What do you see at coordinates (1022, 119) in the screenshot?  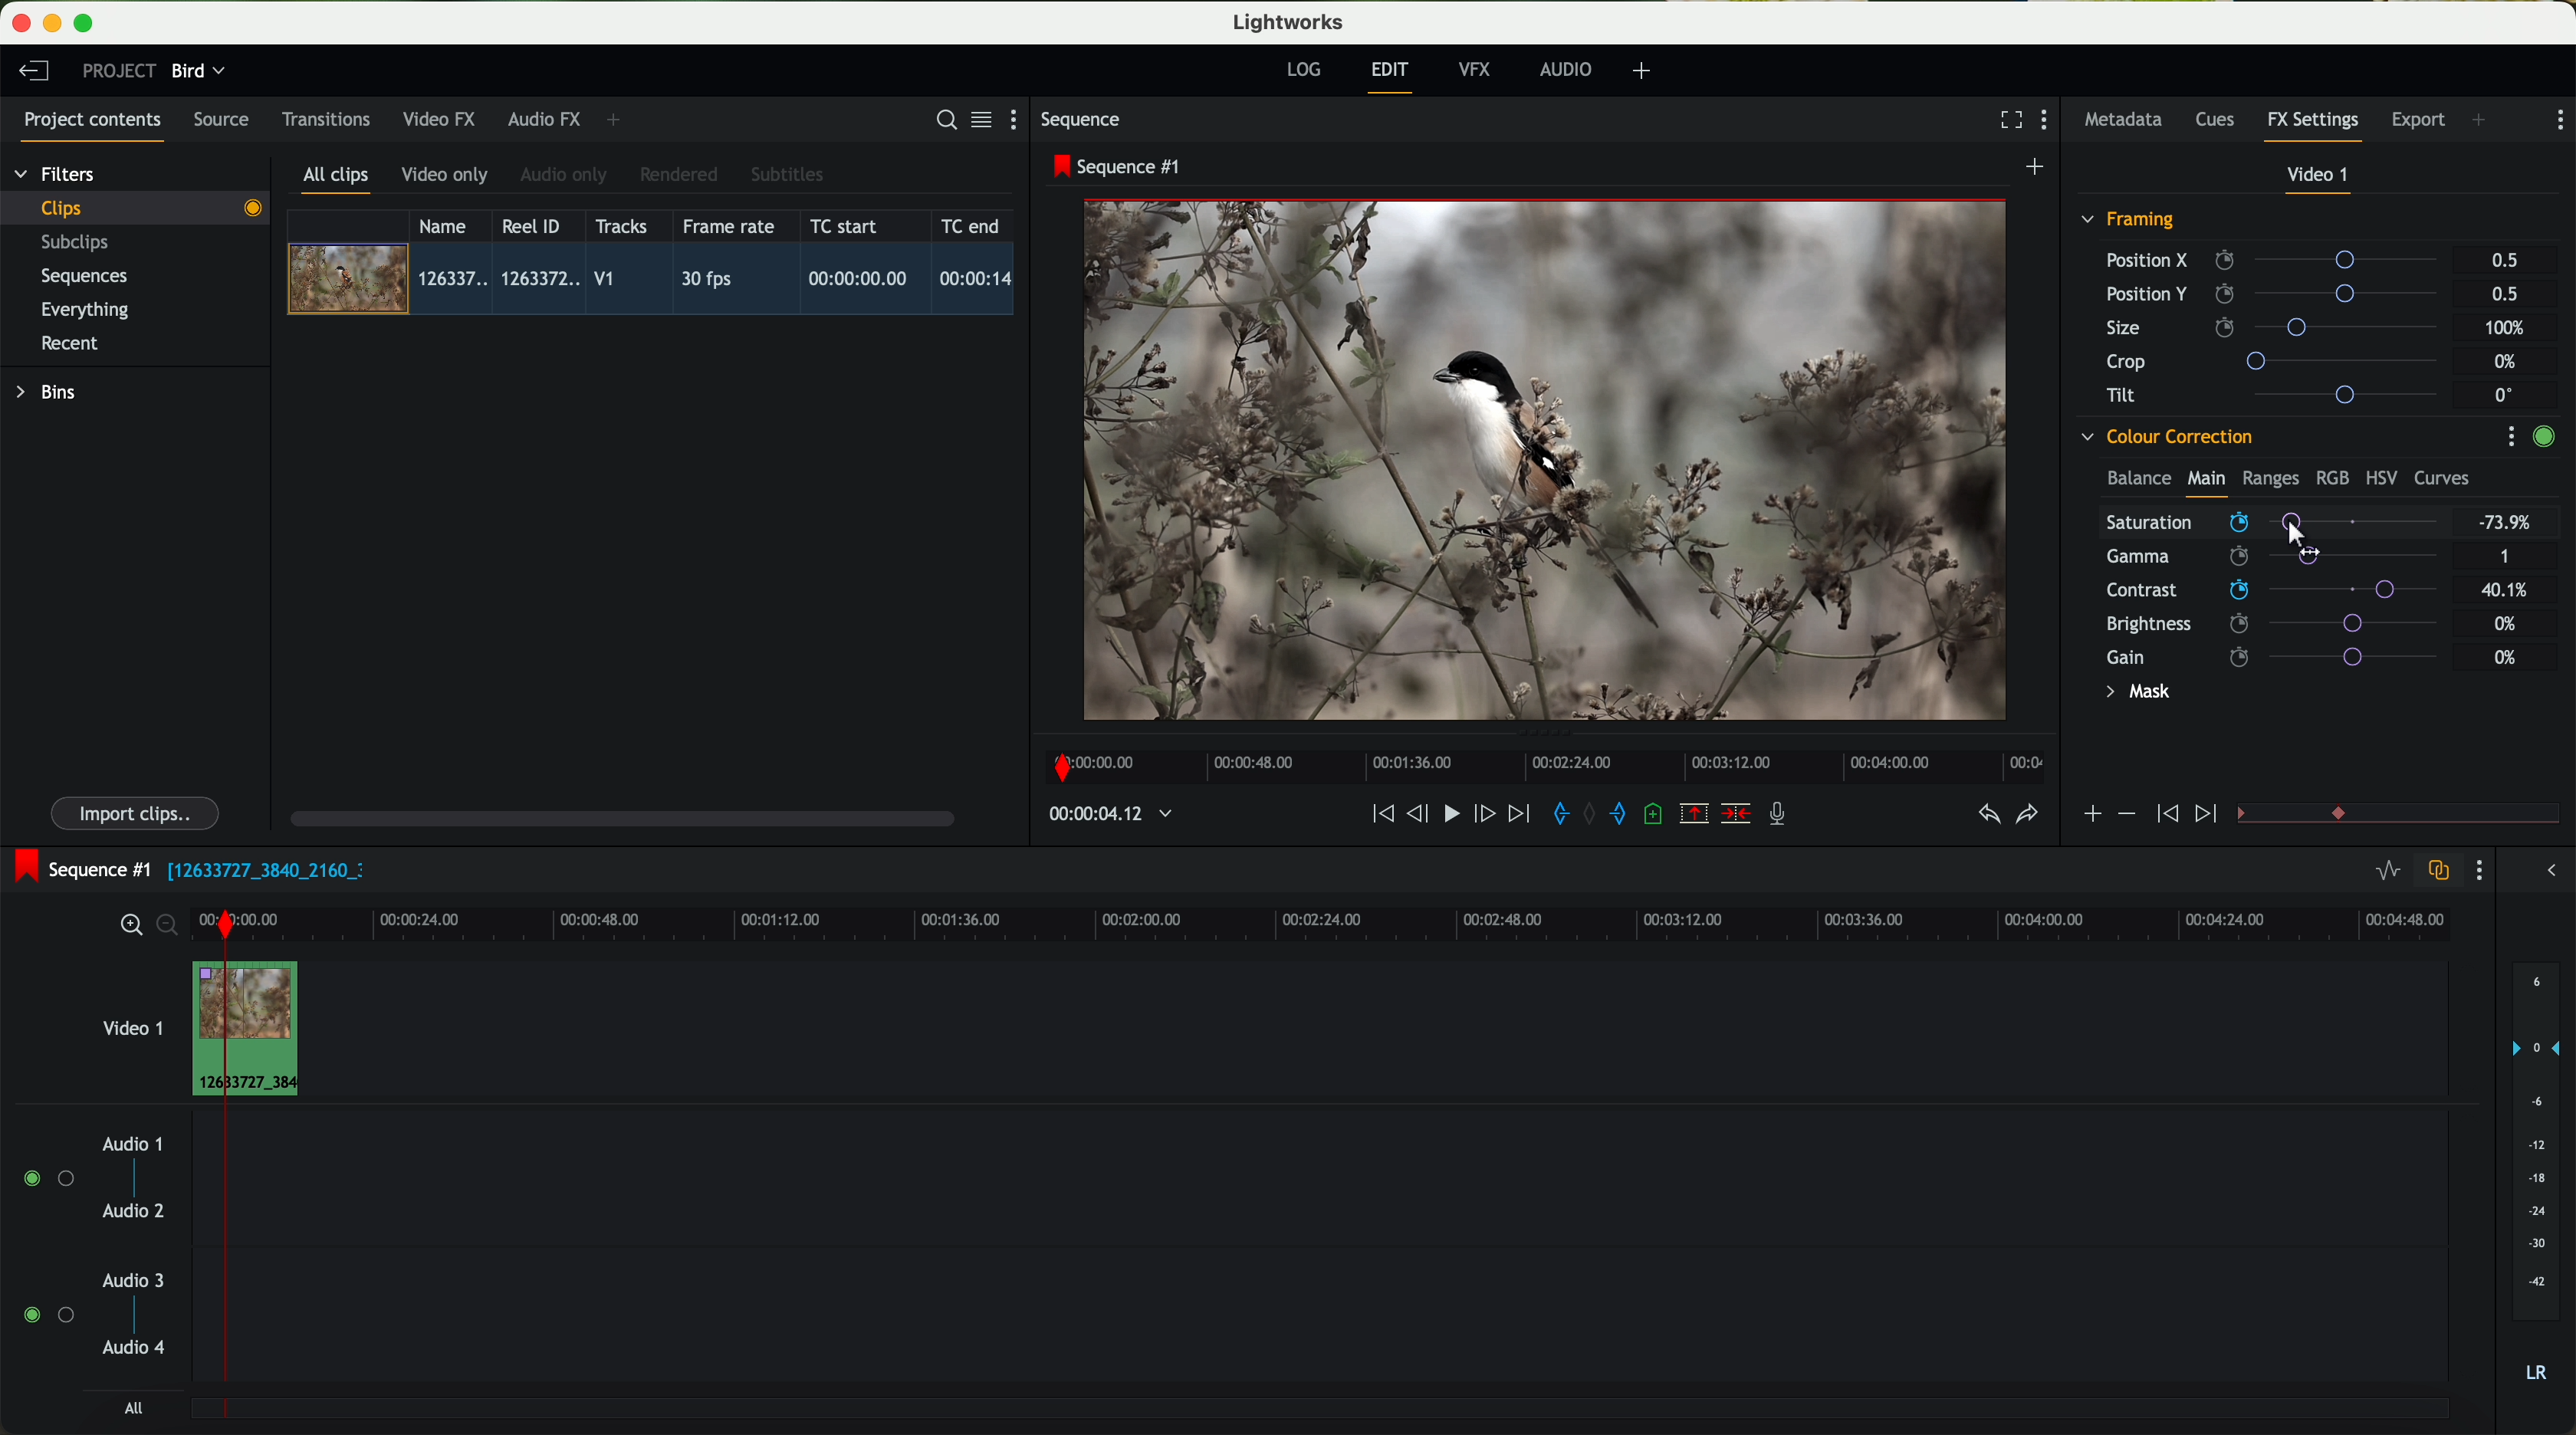 I see `show settings menu` at bounding box center [1022, 119].